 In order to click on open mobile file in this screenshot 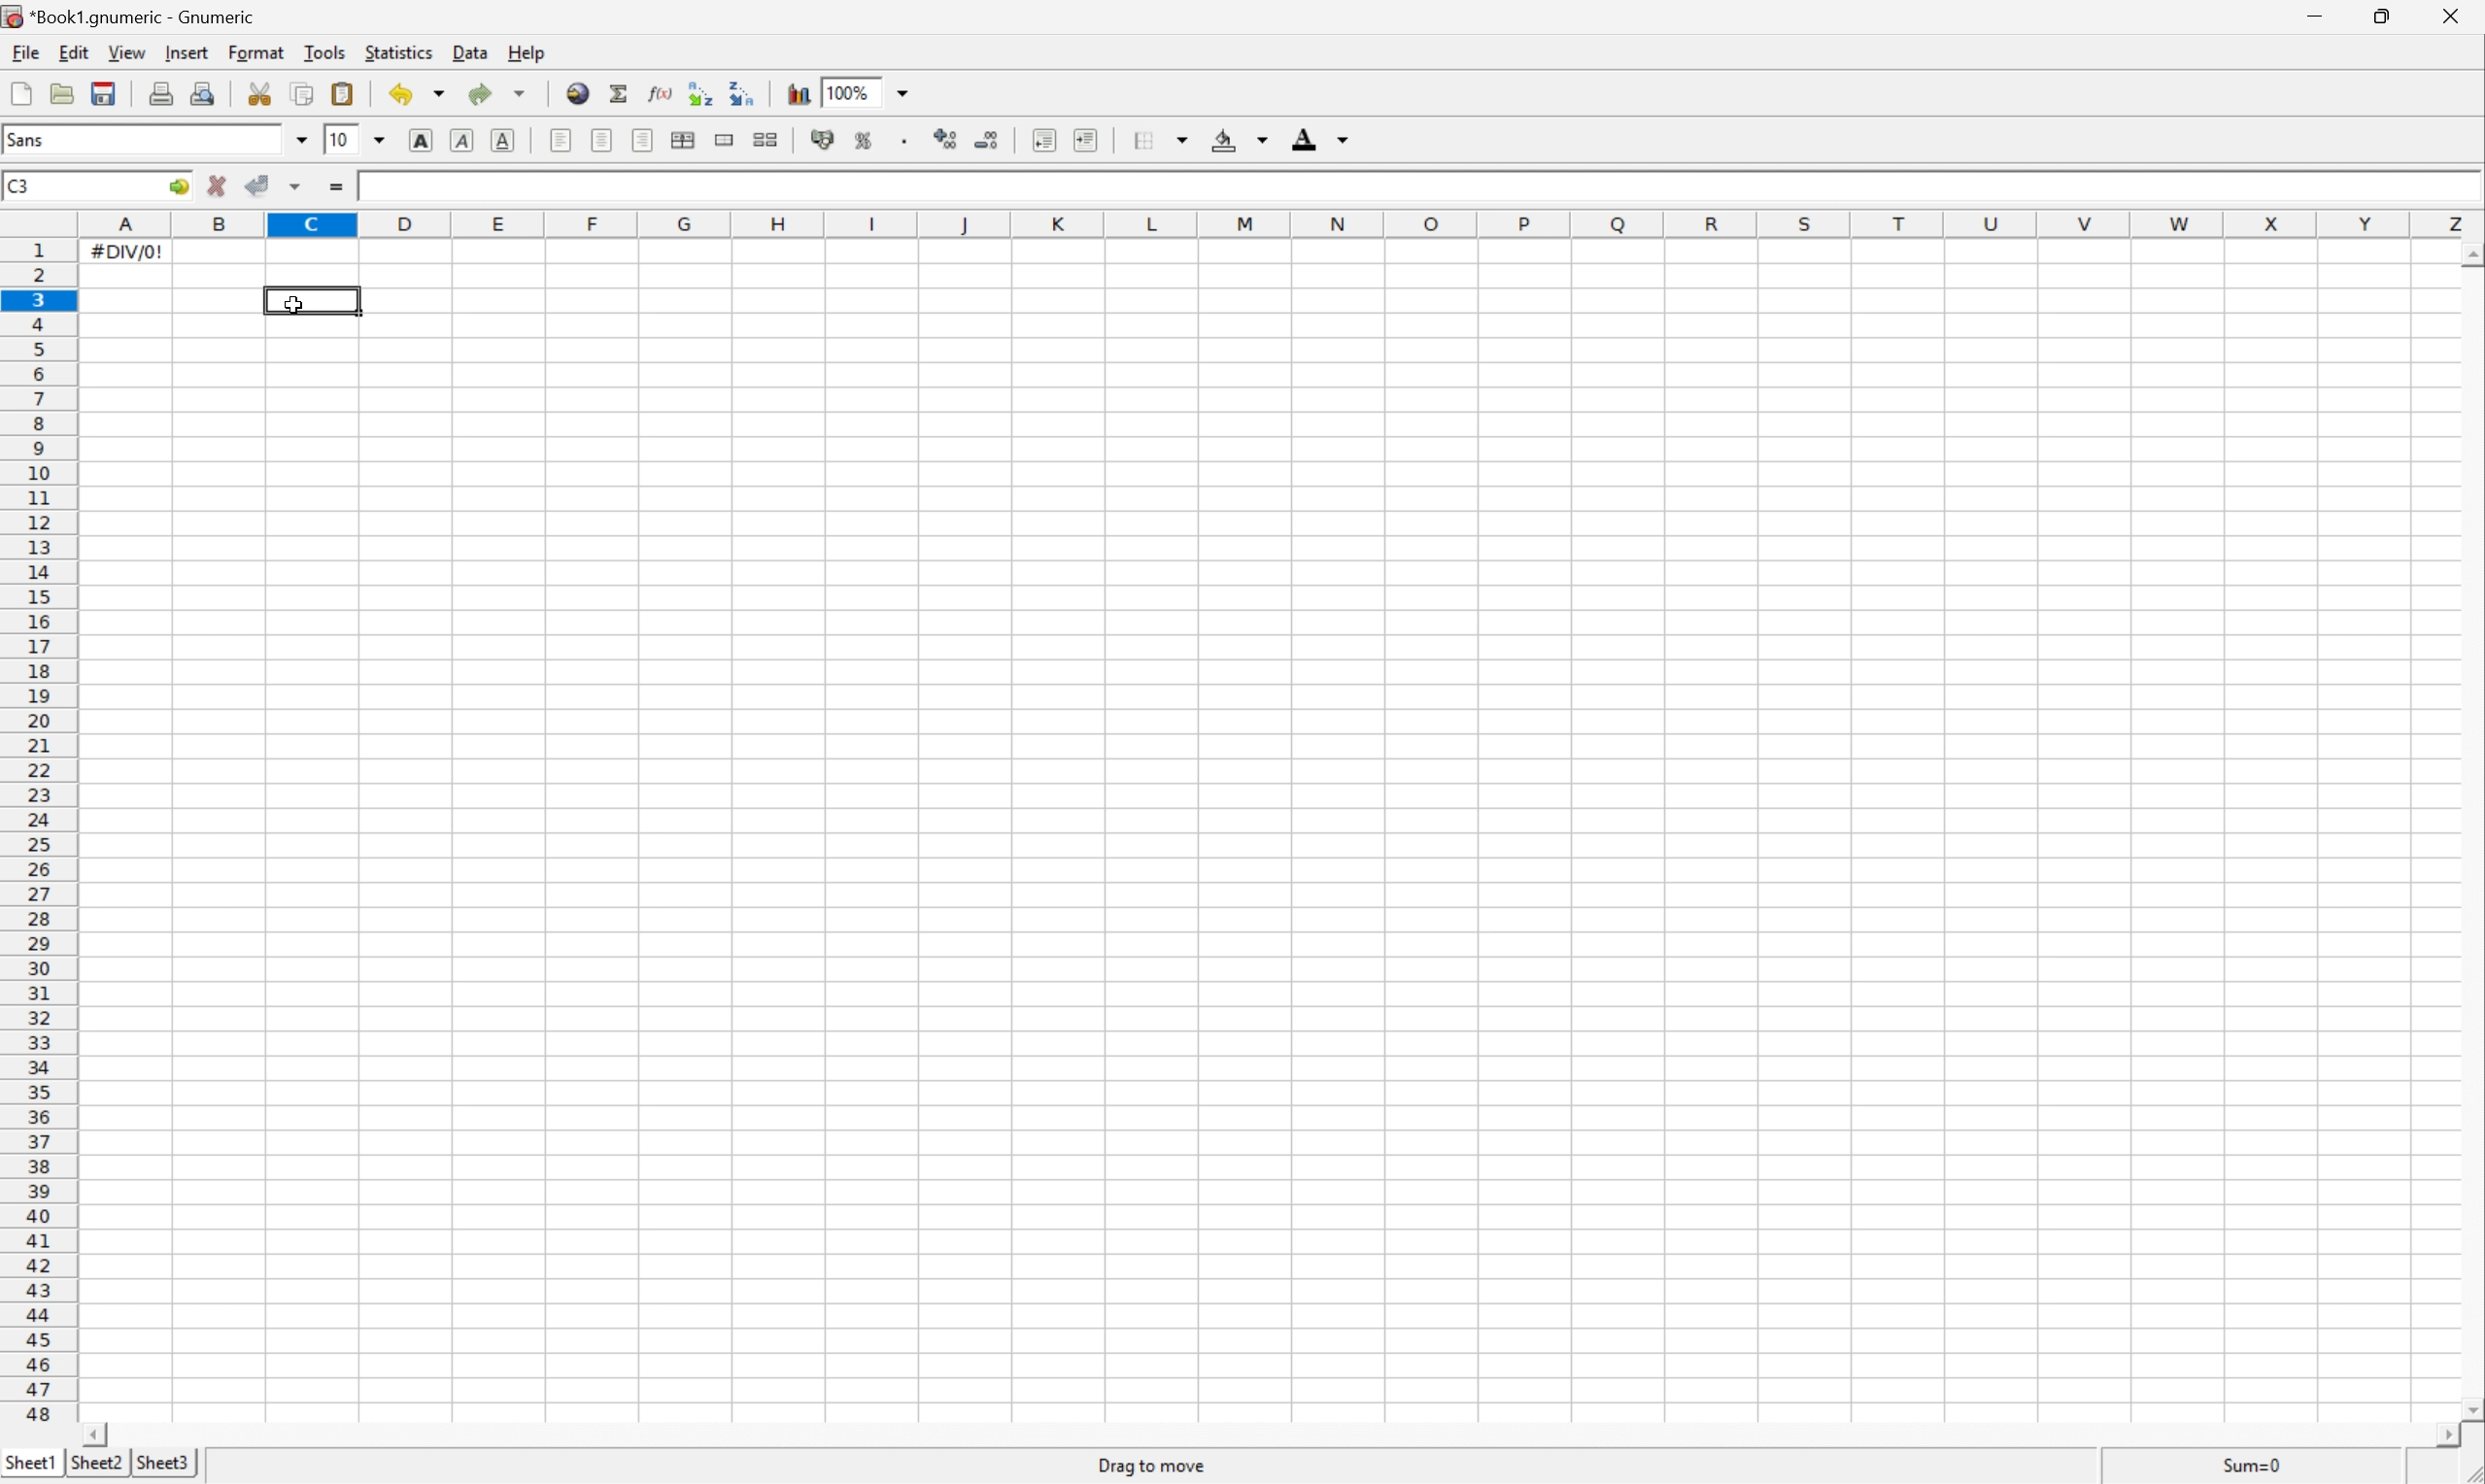, I will do `click(64, 94)`.